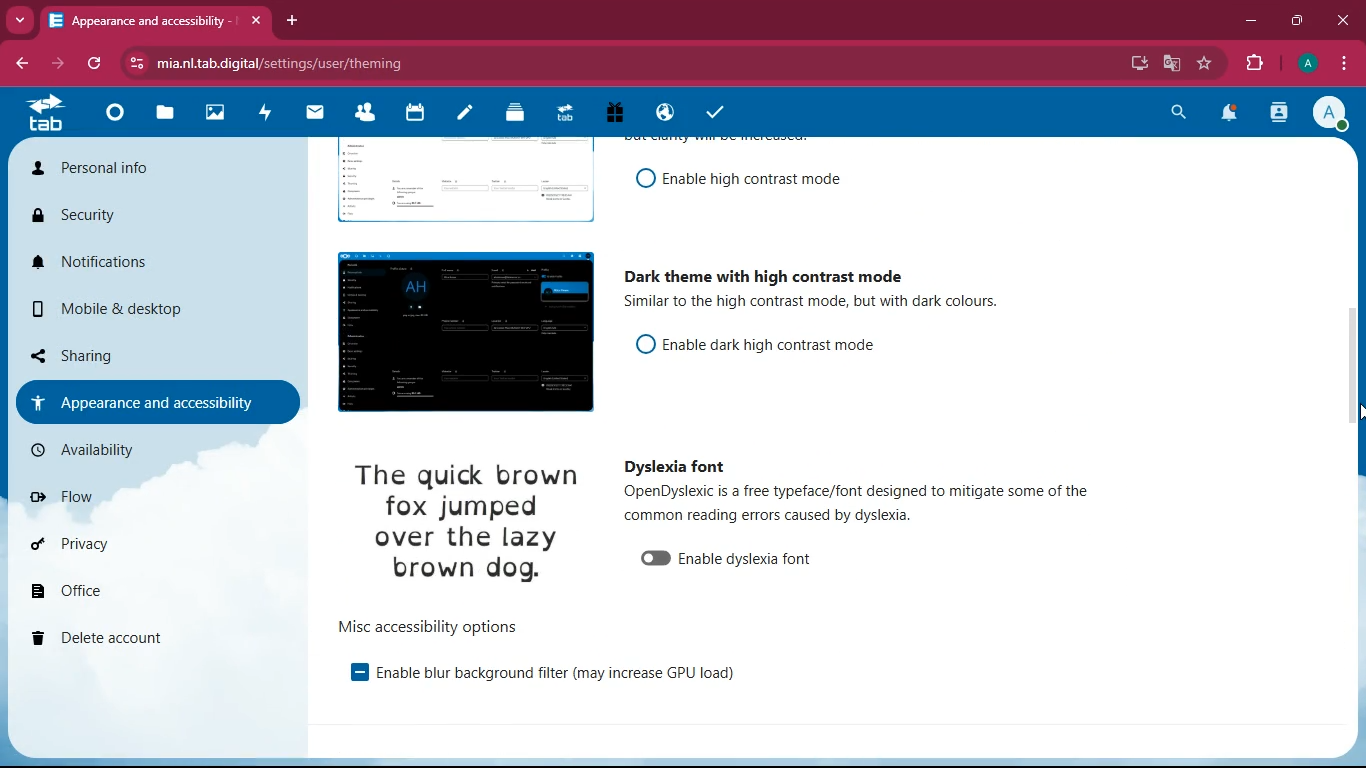  I want to click on mobile, so click(130, 308).